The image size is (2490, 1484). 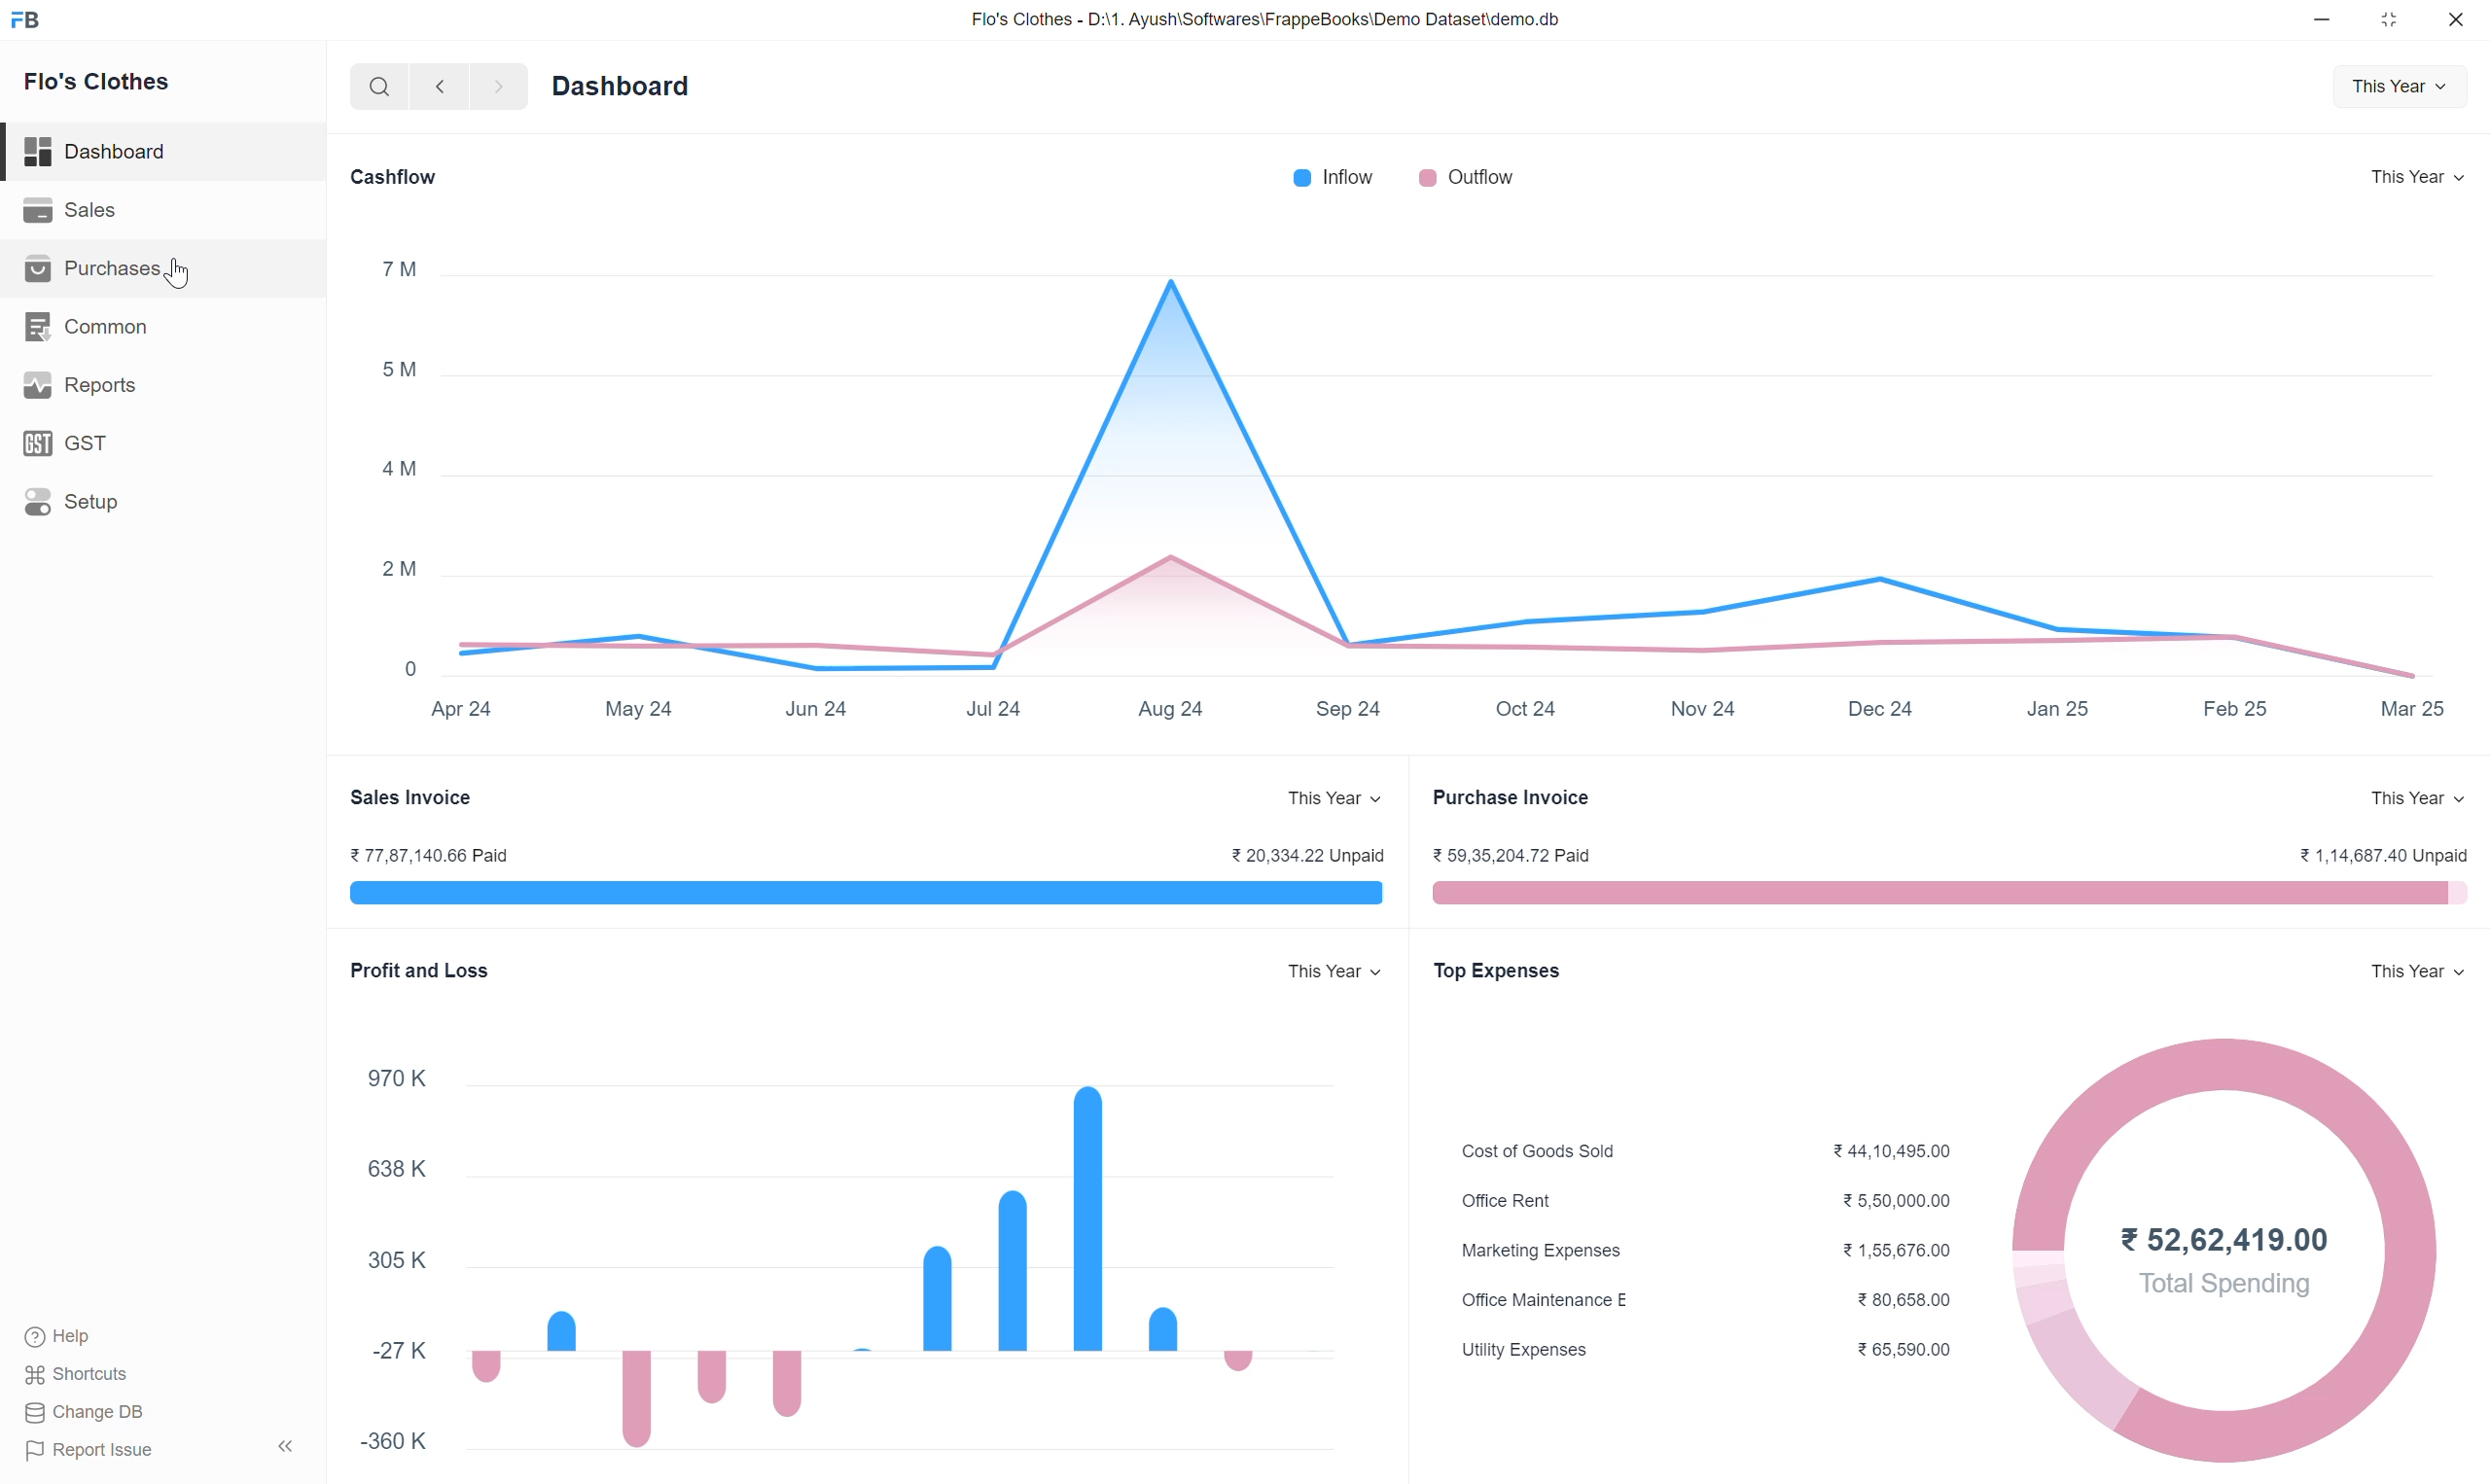 I want to click on dec 24, so click(x=1877, y=714).